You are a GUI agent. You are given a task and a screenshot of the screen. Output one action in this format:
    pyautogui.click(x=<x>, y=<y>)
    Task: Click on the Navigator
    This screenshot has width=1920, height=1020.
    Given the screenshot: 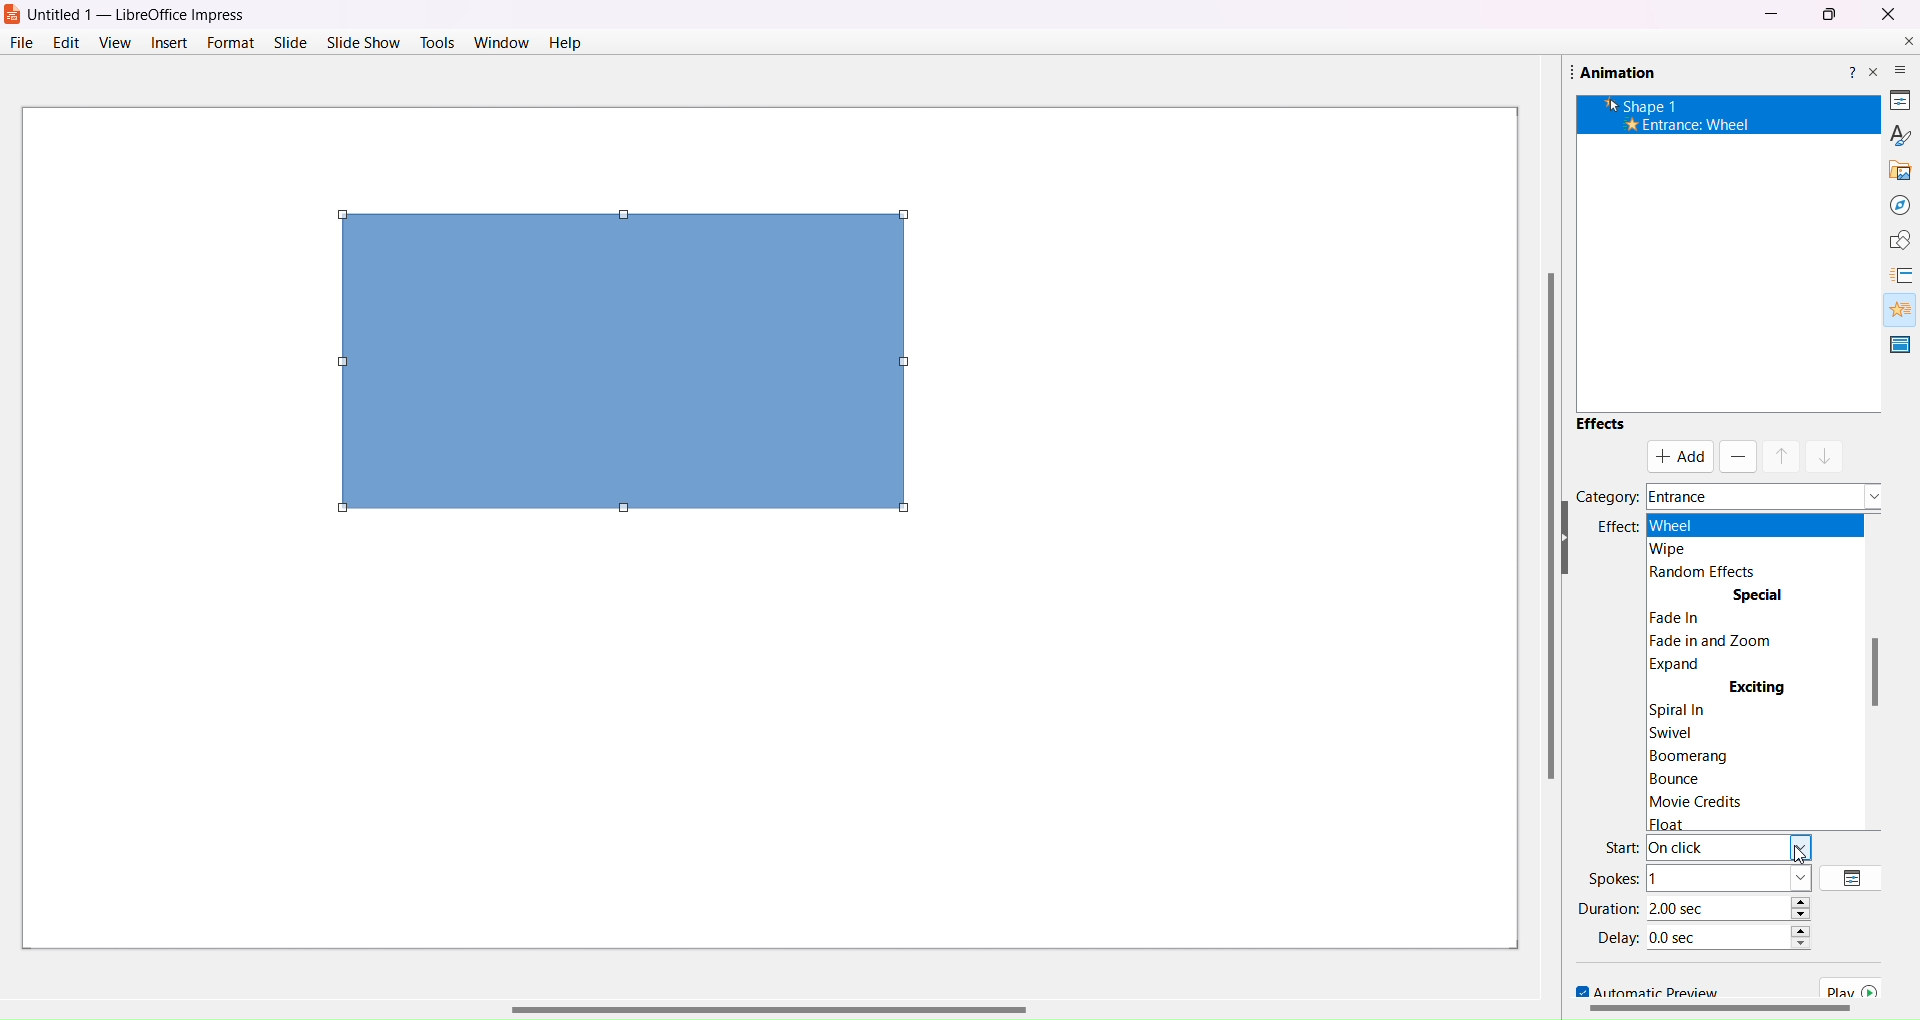 What is the action you would take?
    pyautogui.click(x=1892, y=204)
    